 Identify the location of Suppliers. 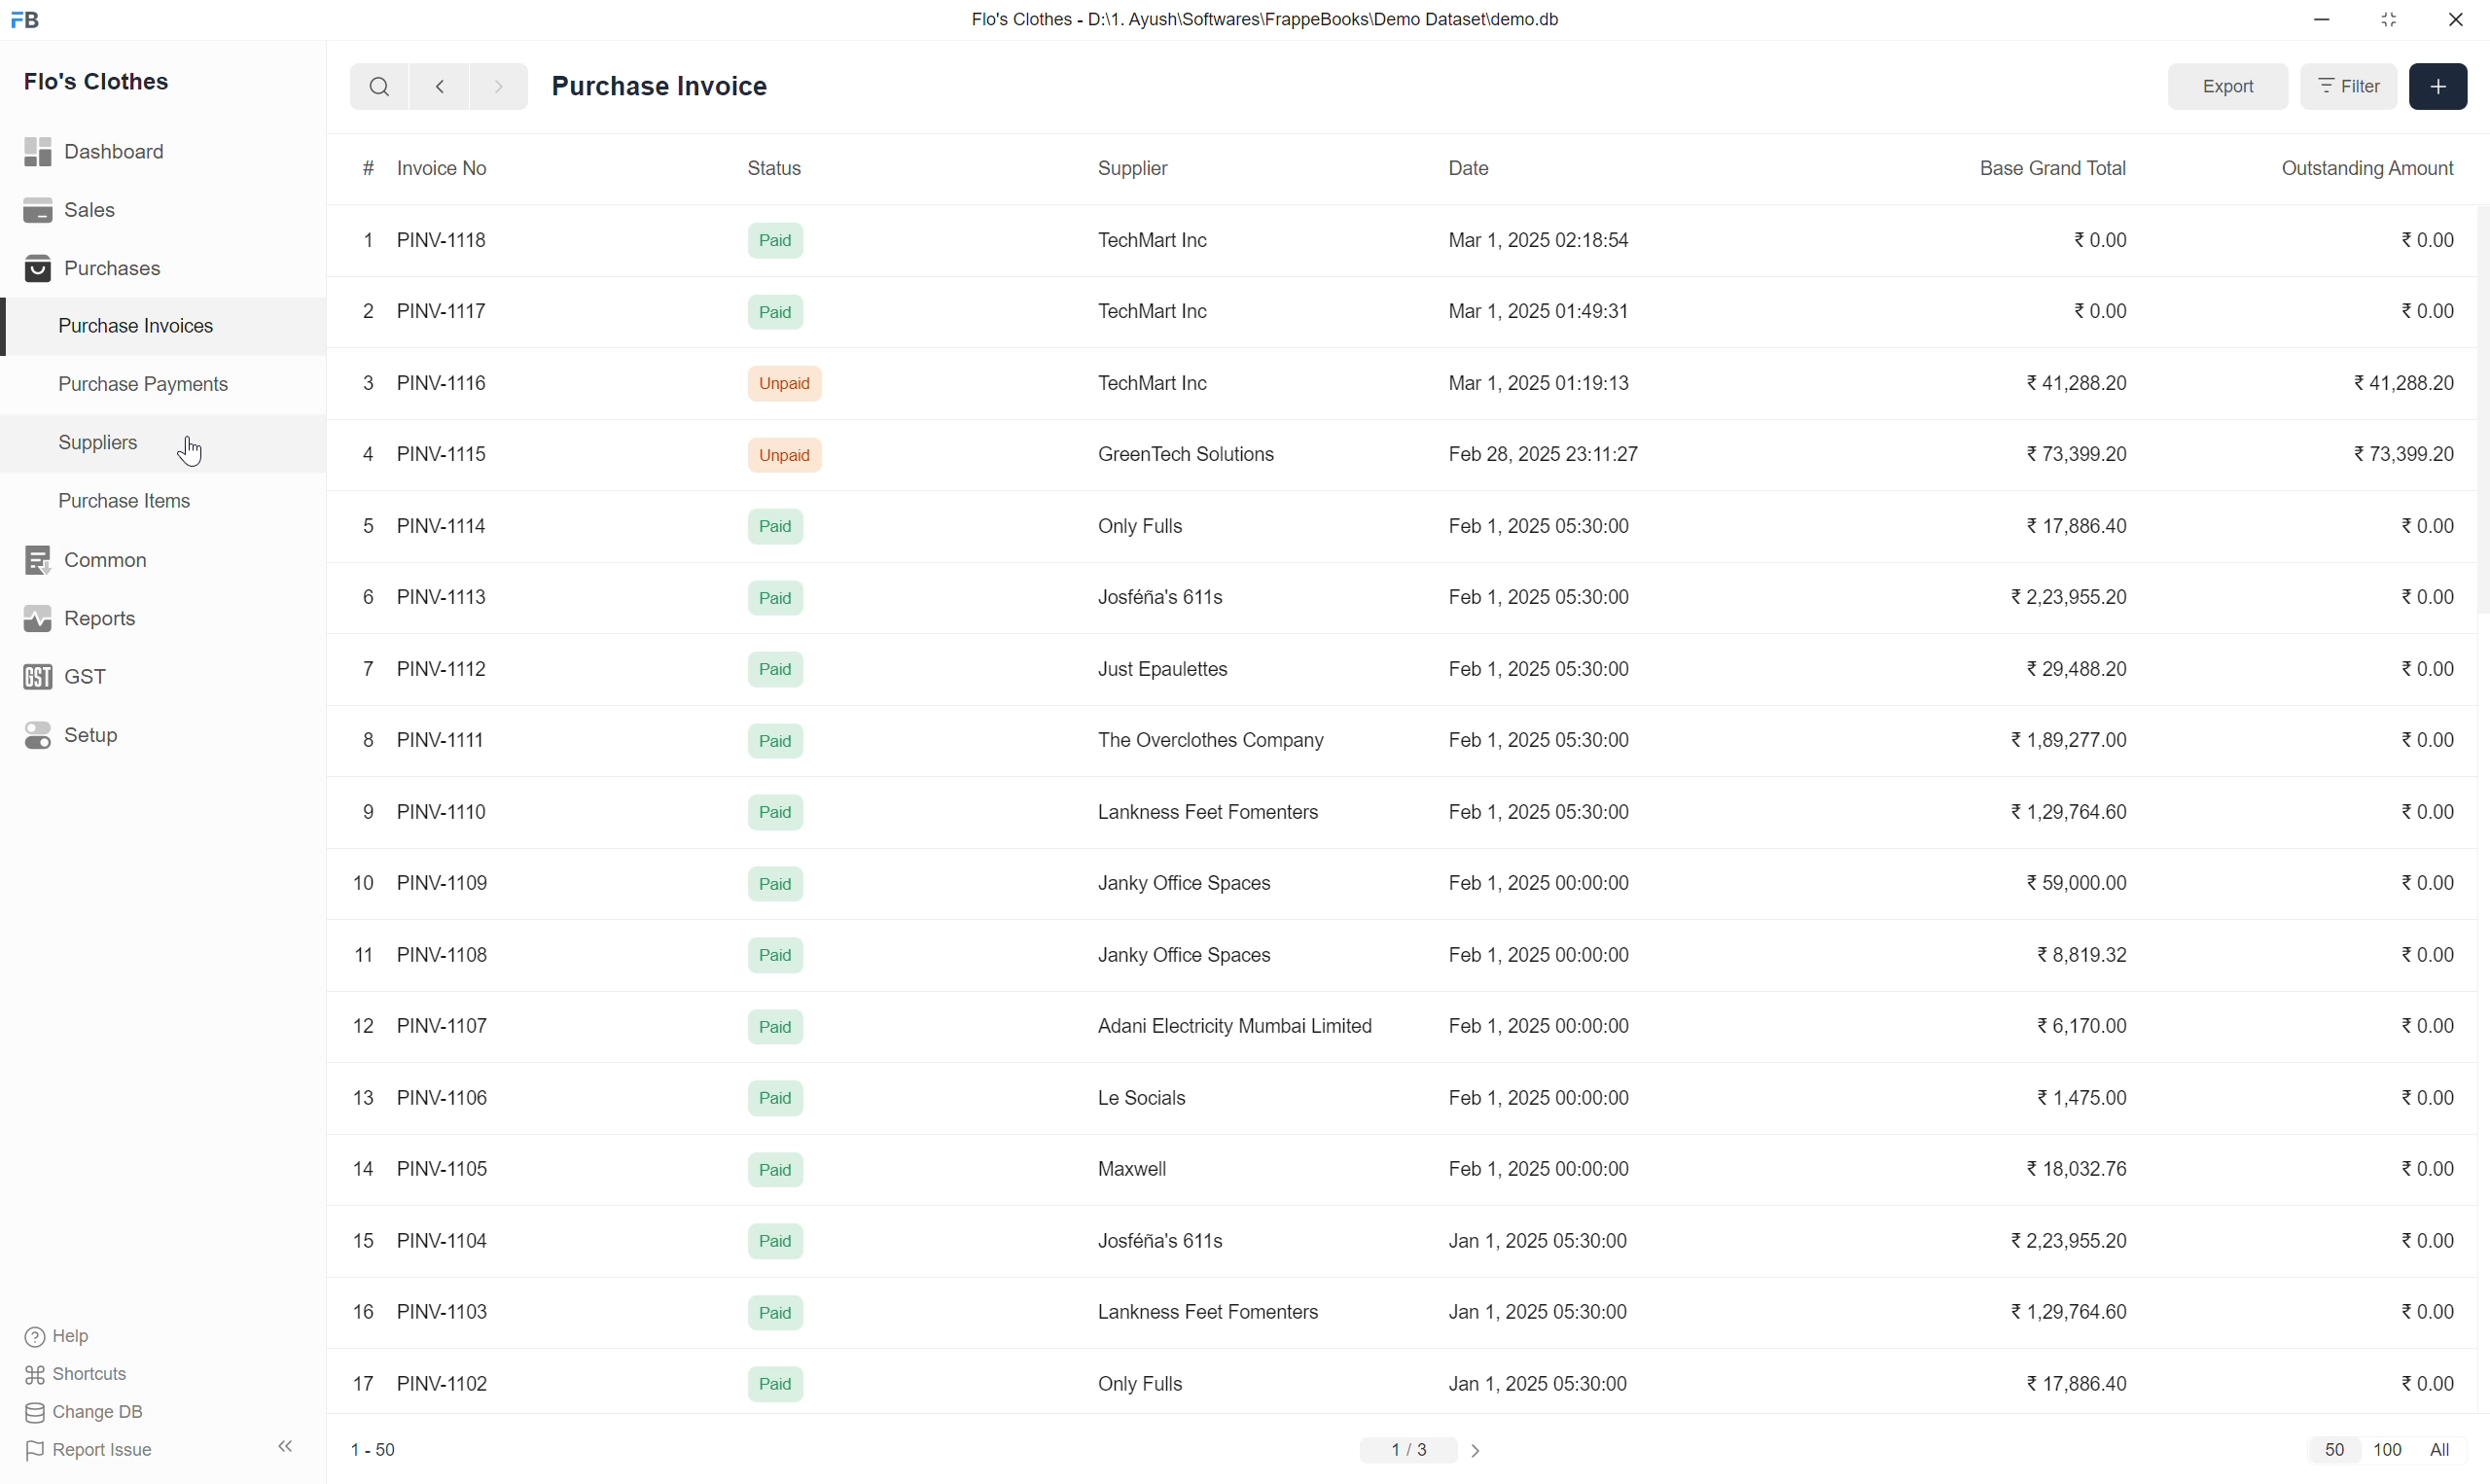
(90, 438).